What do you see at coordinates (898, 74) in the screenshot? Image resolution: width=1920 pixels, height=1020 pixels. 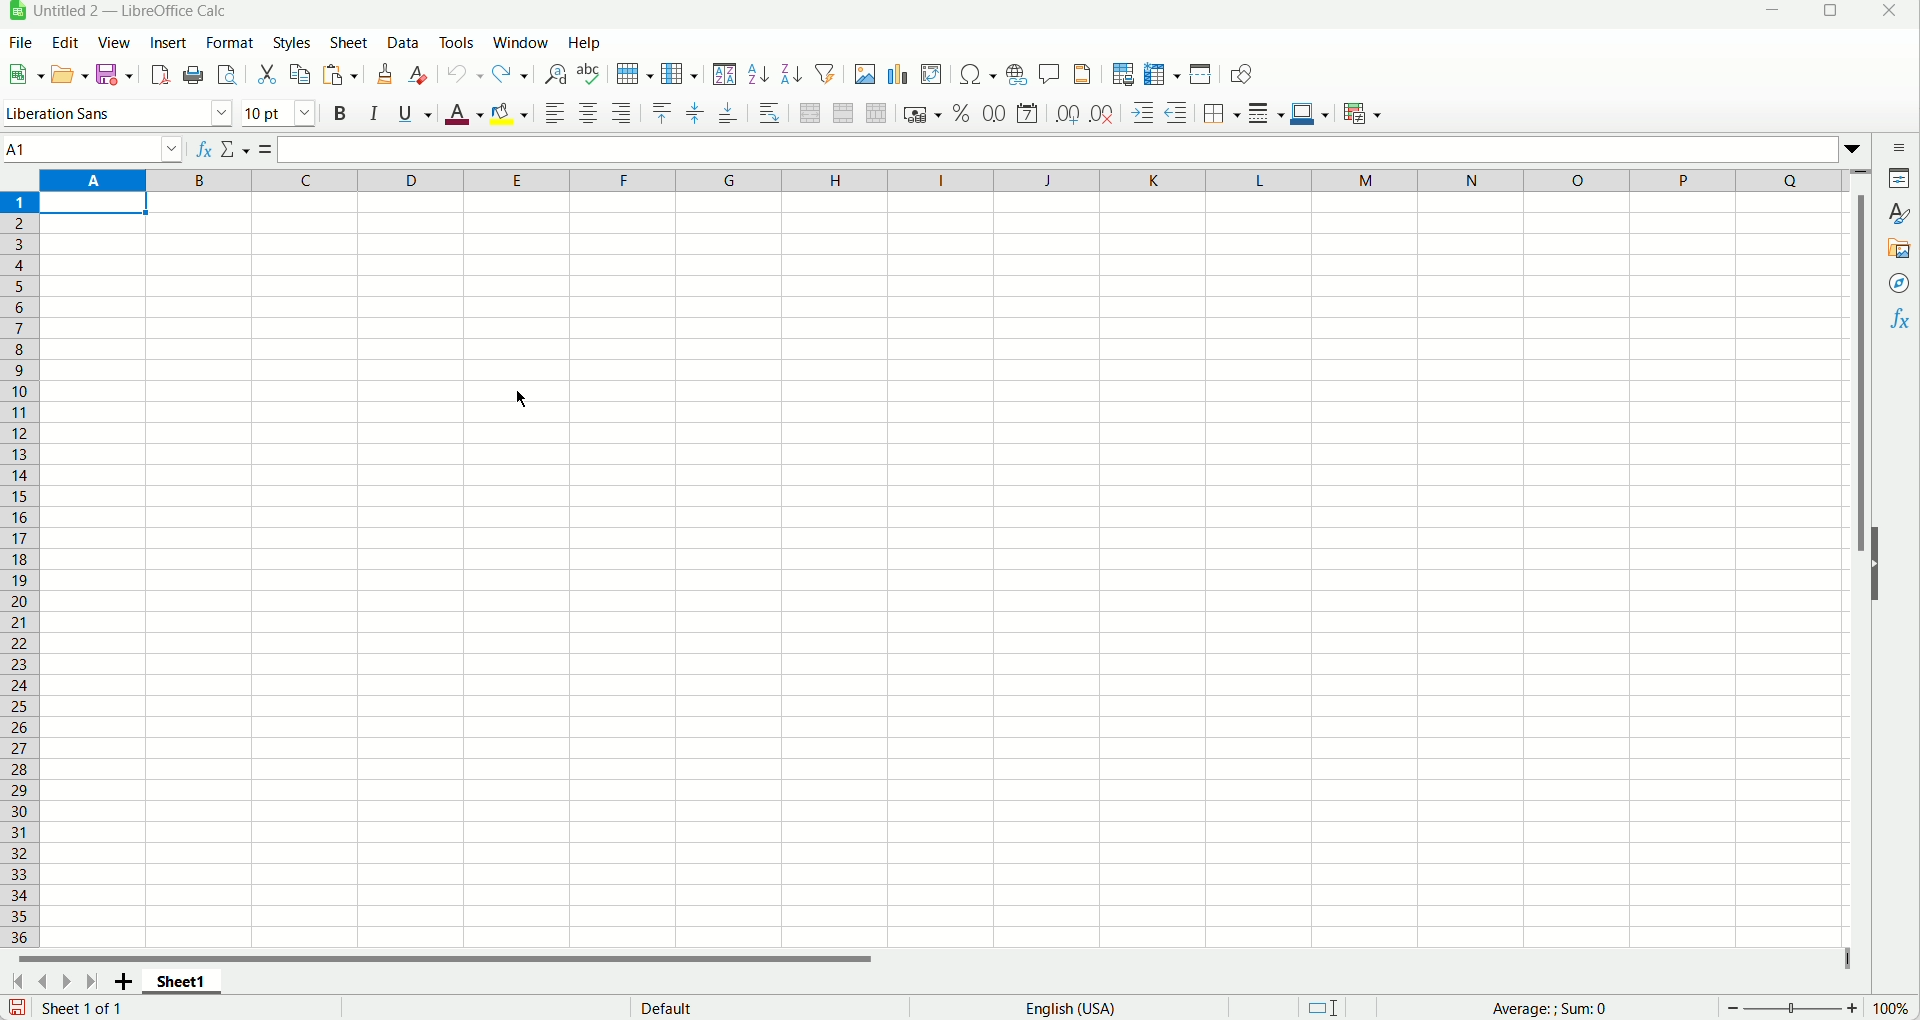 I see `Insert chart` at bounding box center [898, 74].